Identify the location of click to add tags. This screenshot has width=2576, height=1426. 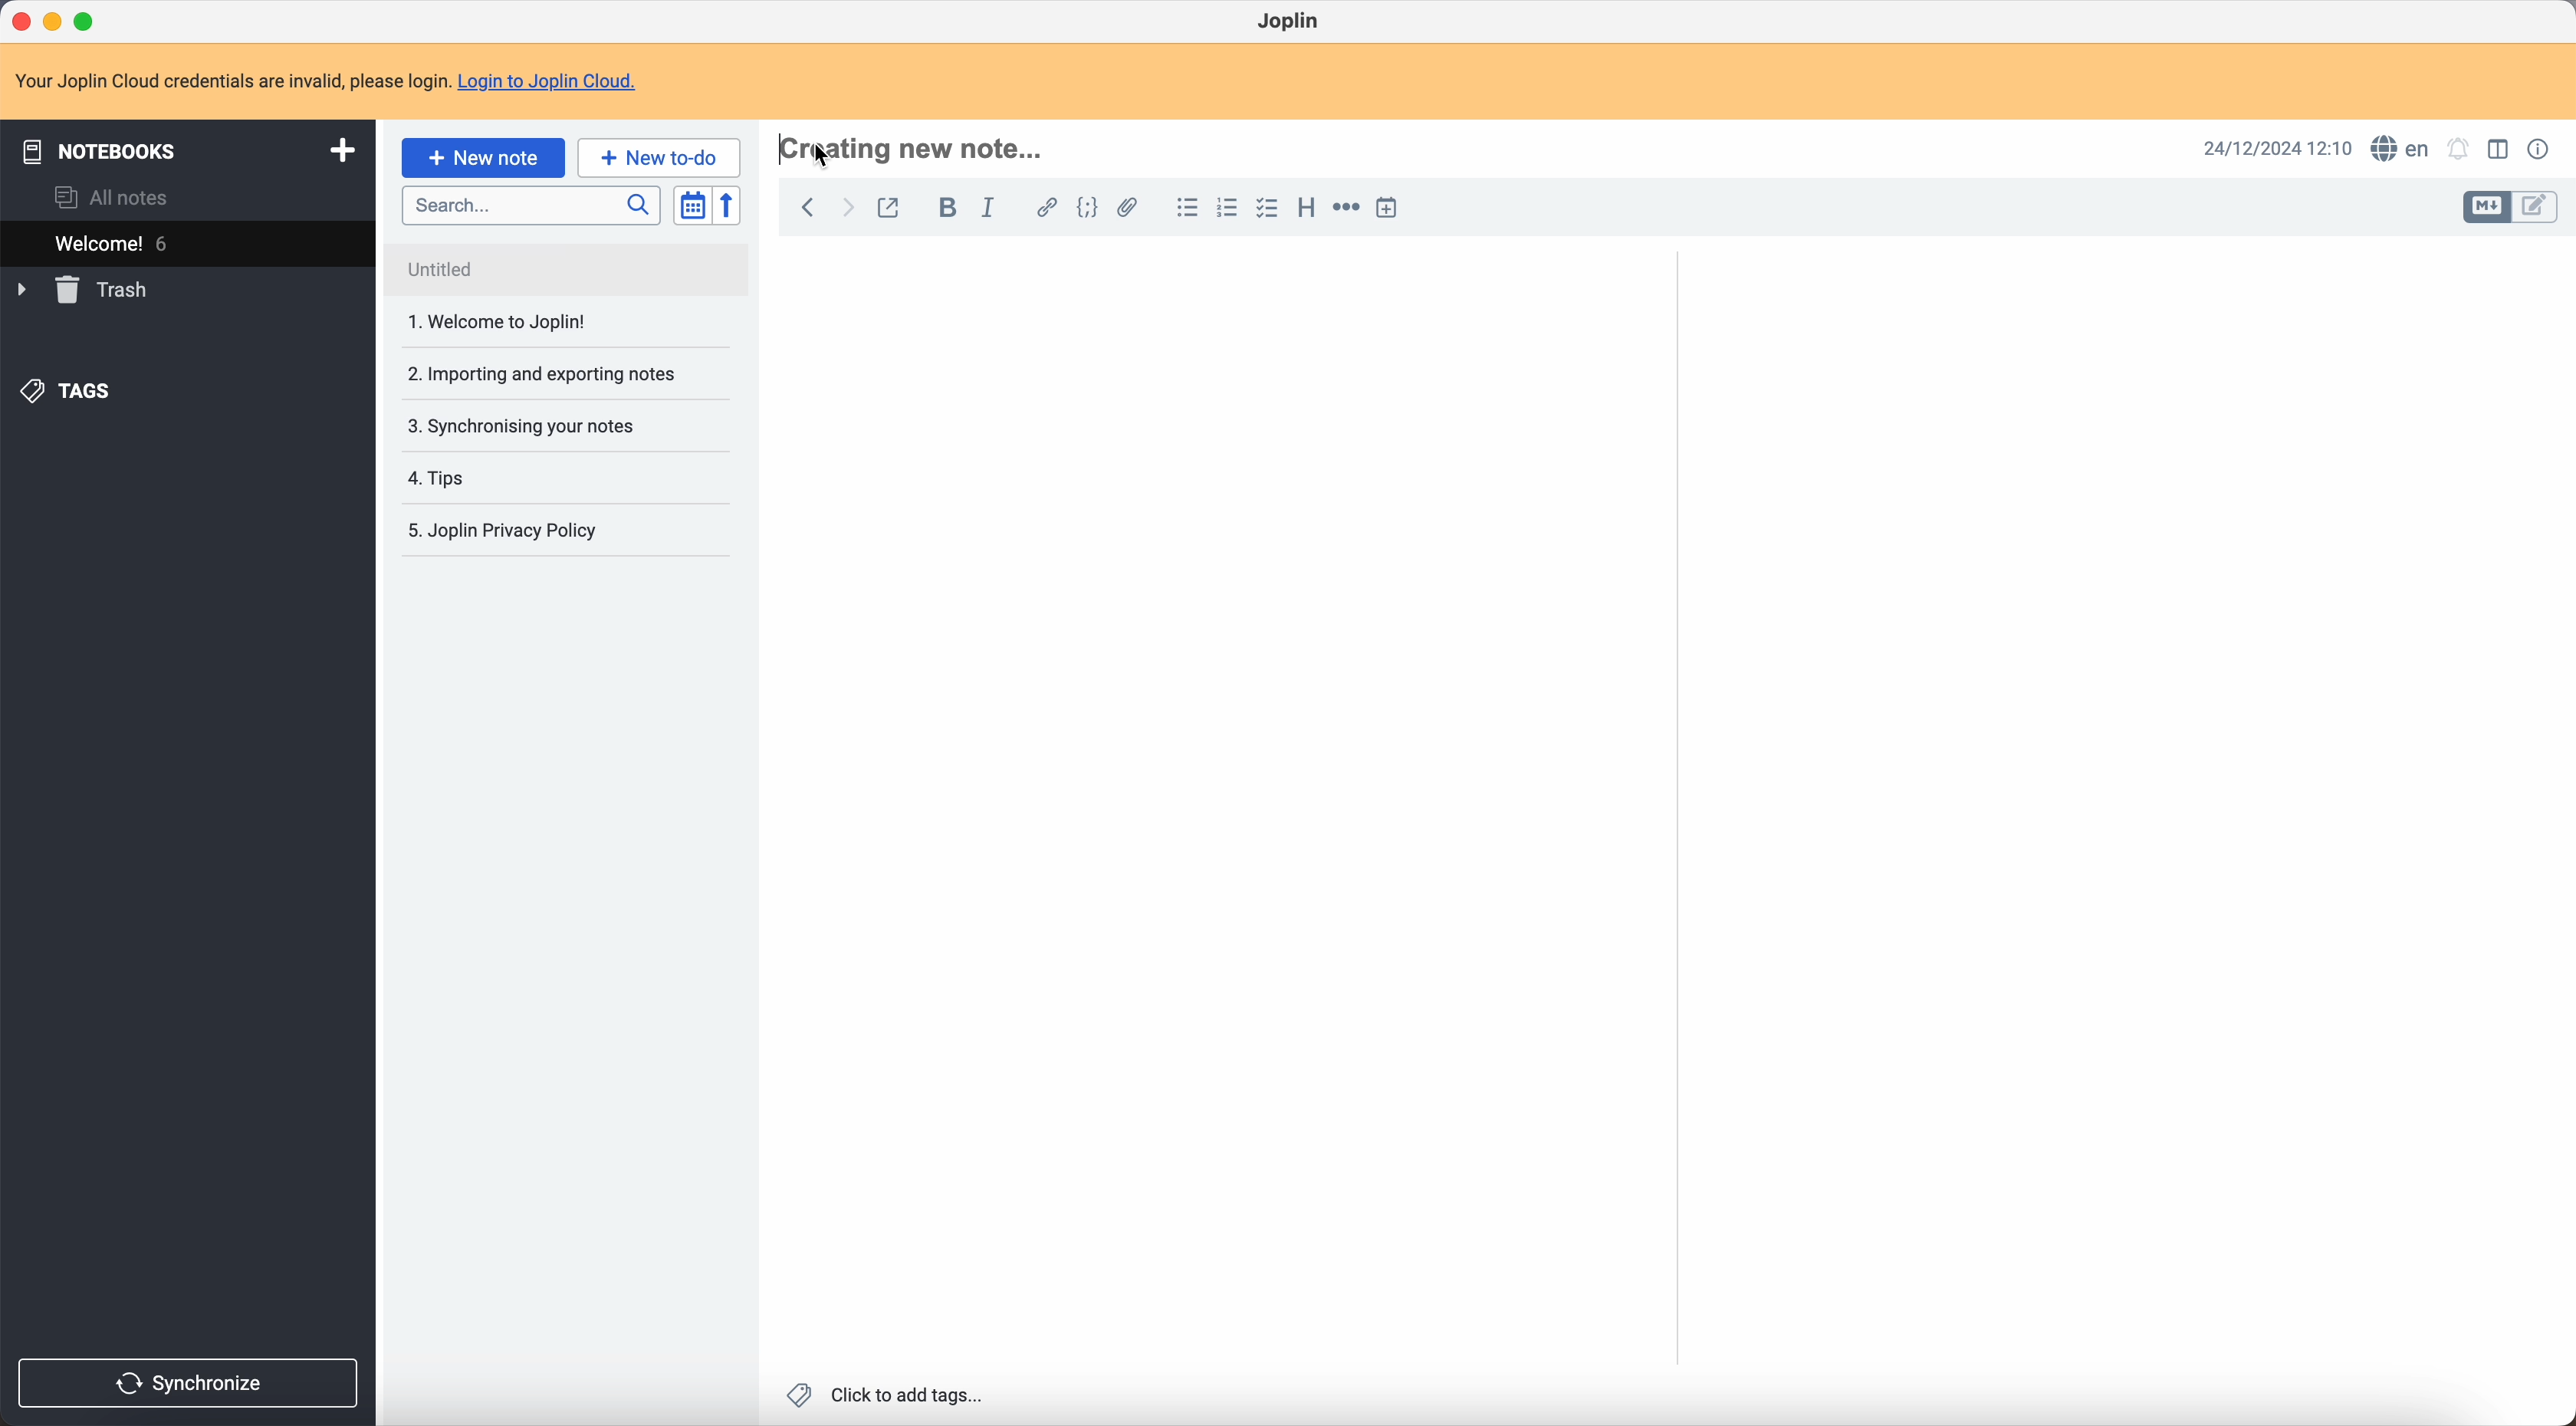
(889, 1396).